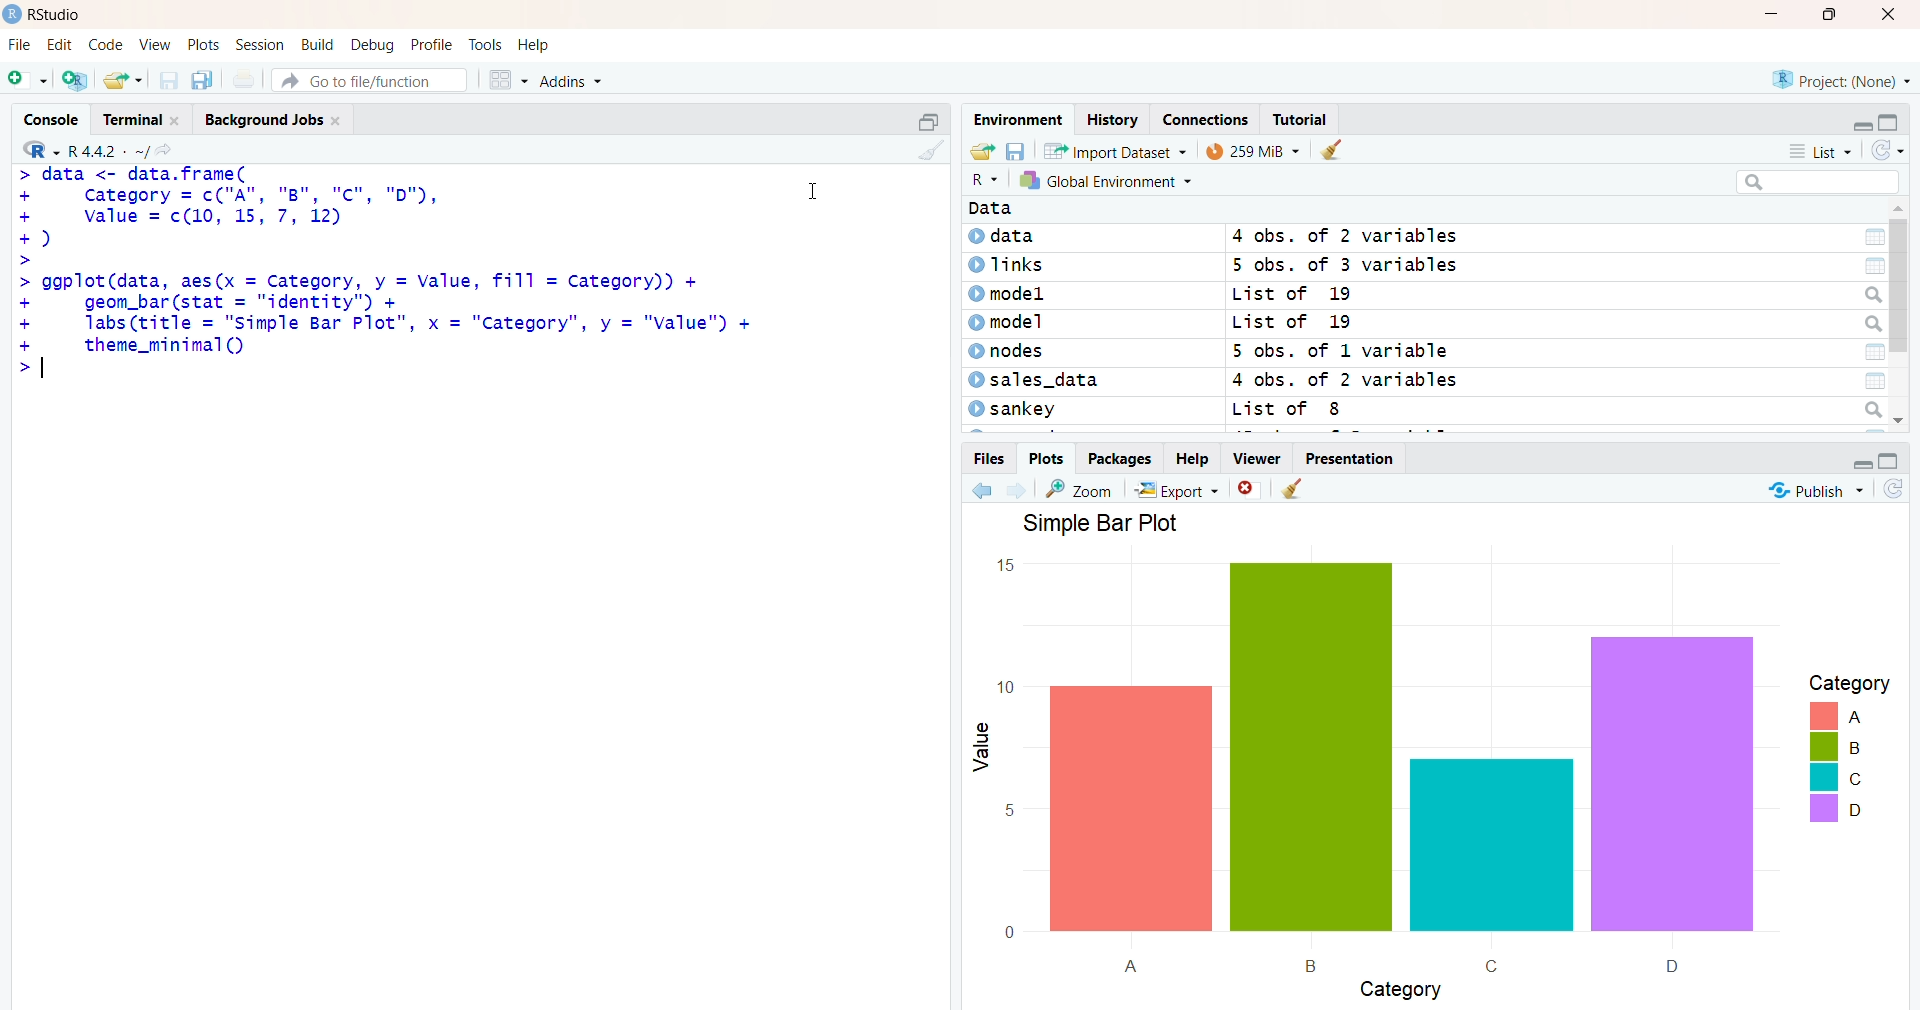 Image resolution: width=1920 pixels, height=1010 pixels. Describe the element at coordinates (138, 117) in the screenshot. I see `Terminal` at that location.